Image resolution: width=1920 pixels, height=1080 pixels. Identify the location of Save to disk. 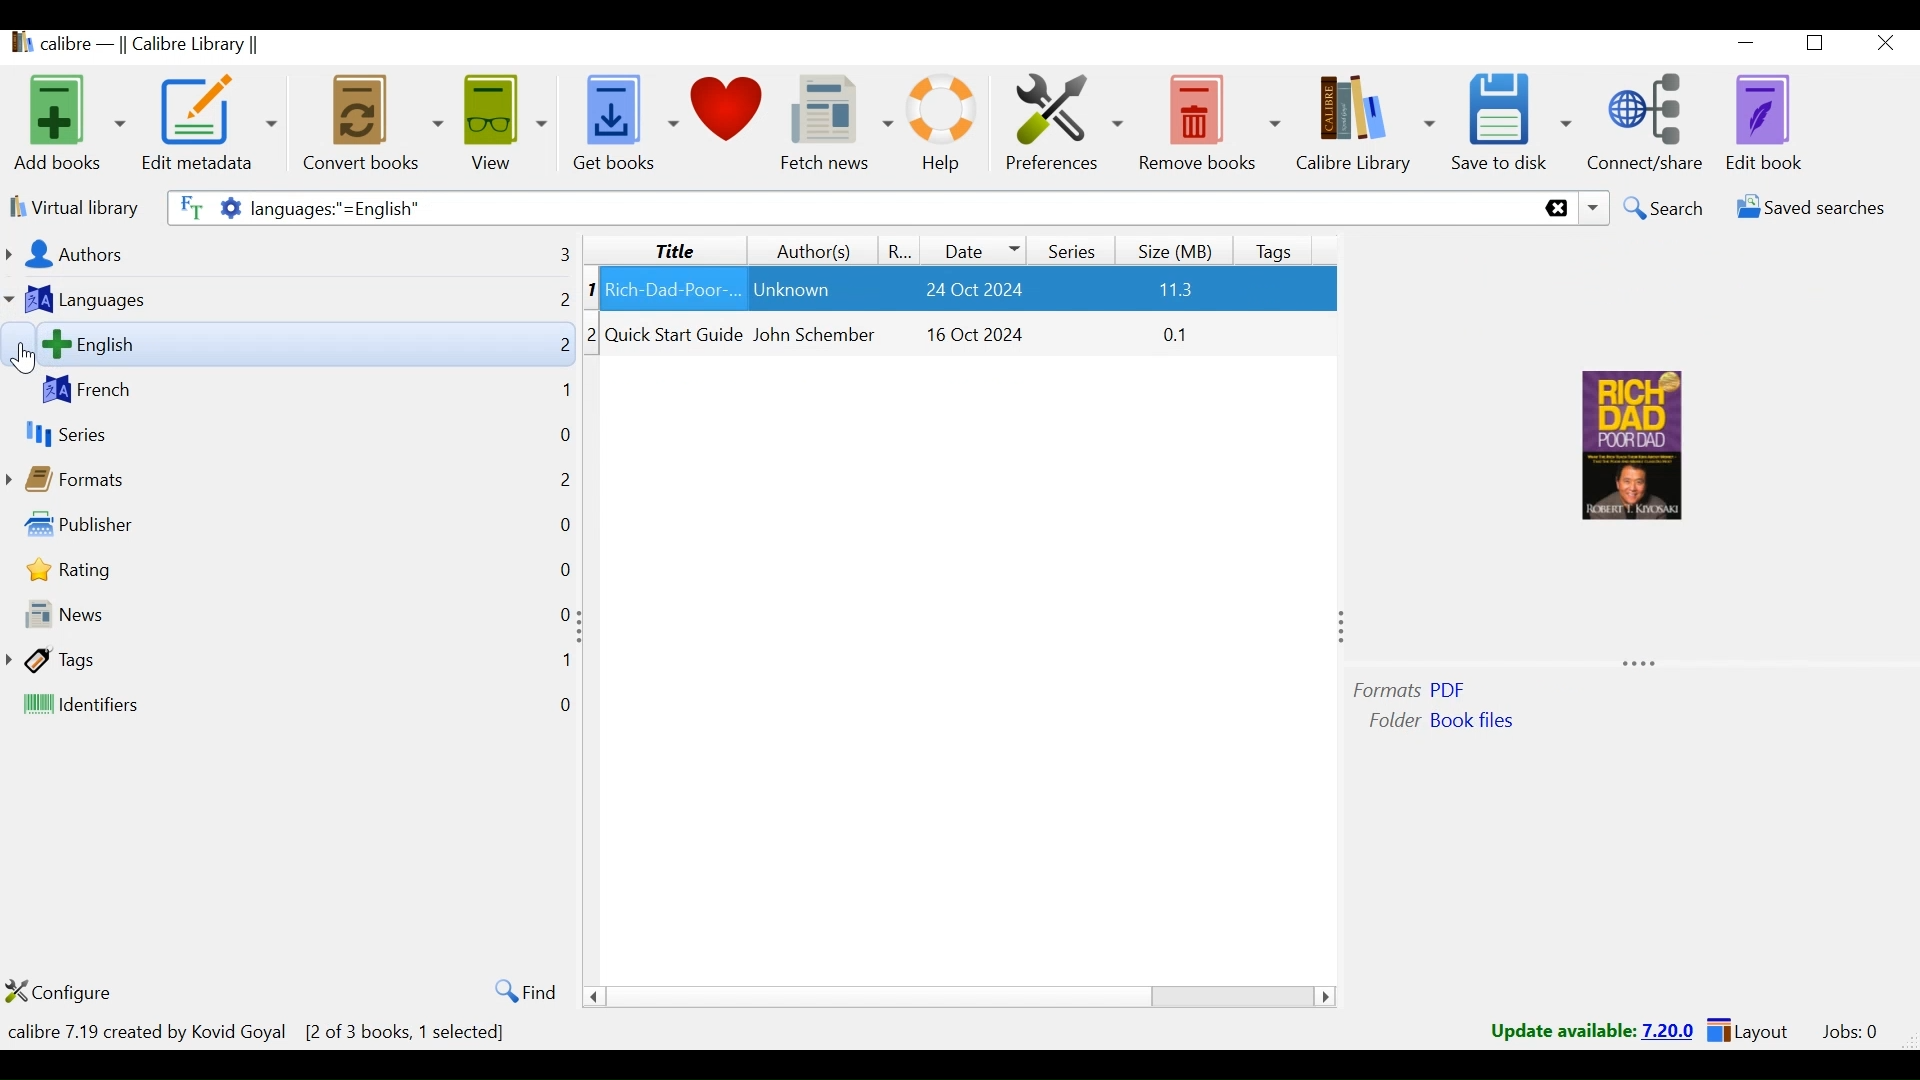
(1511, 123).